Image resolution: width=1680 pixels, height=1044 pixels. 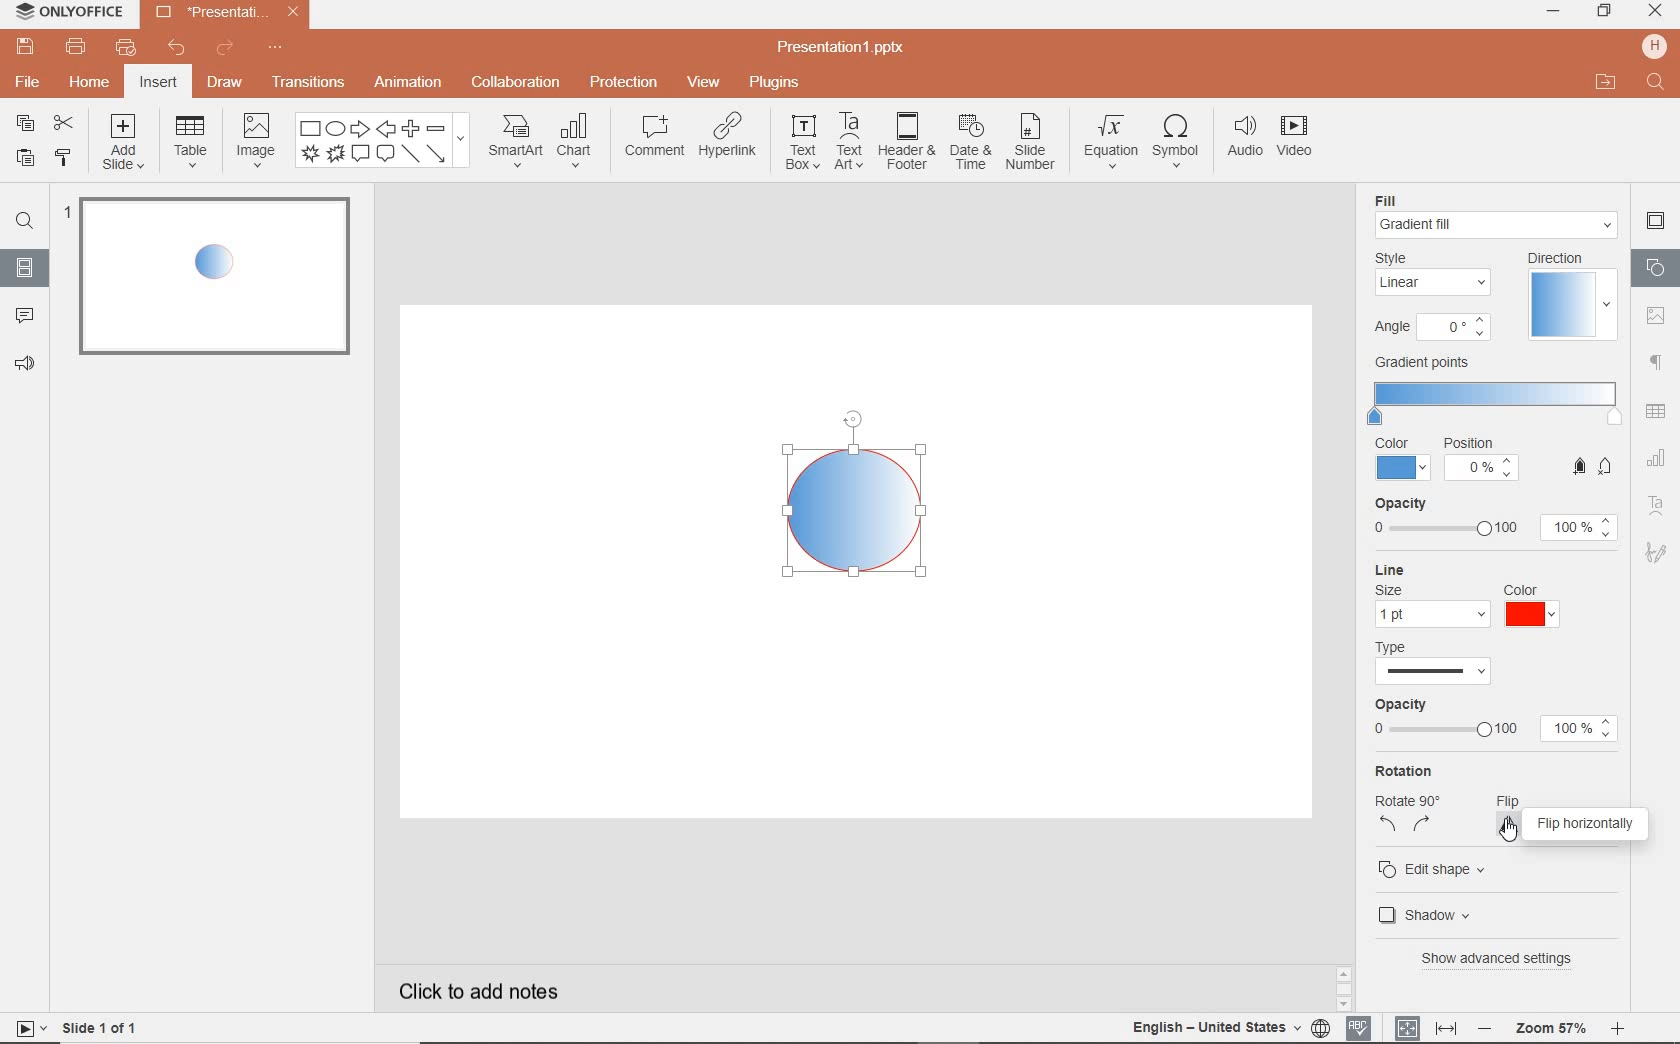 I want to click on style, so click(x=1436, y=274).